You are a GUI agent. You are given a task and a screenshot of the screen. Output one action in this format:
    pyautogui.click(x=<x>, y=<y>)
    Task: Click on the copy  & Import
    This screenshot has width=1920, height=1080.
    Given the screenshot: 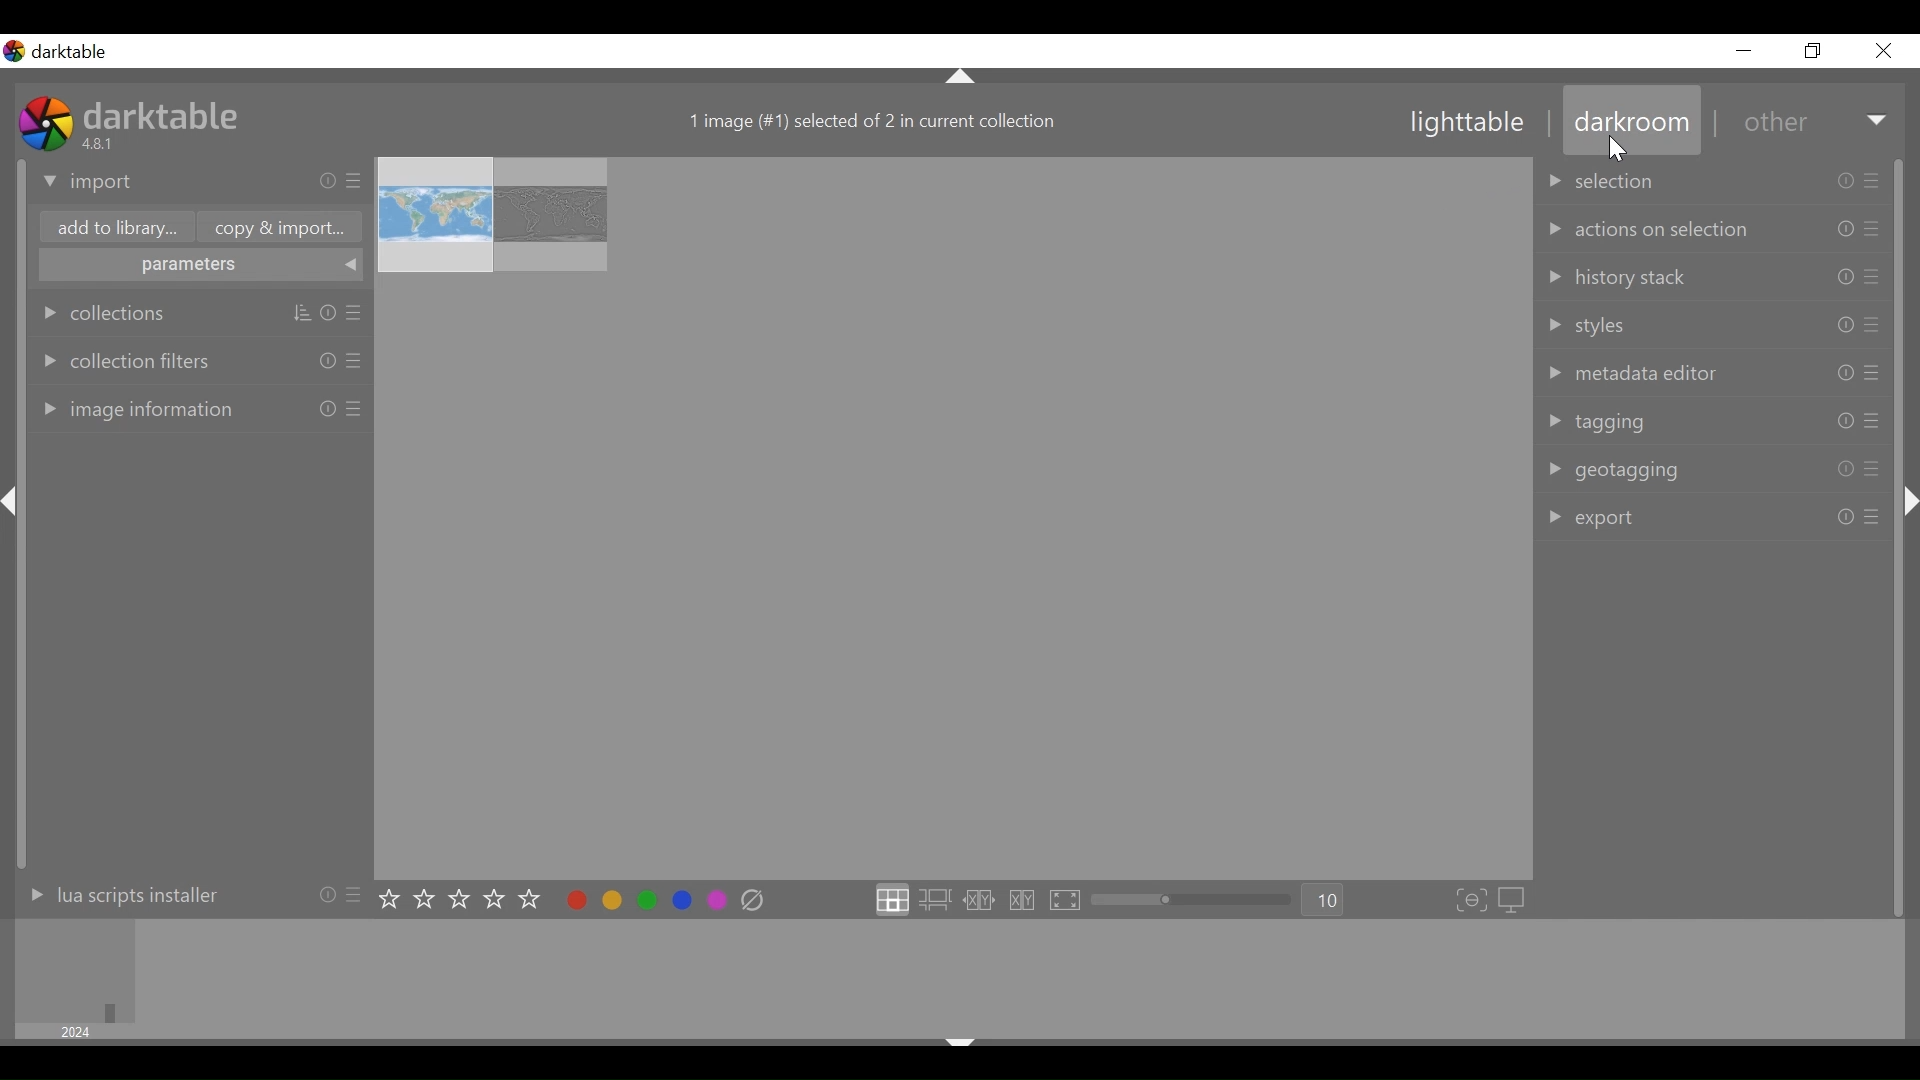 What is the action you would take?
    pyautogui.click(x=285, y=227)
    